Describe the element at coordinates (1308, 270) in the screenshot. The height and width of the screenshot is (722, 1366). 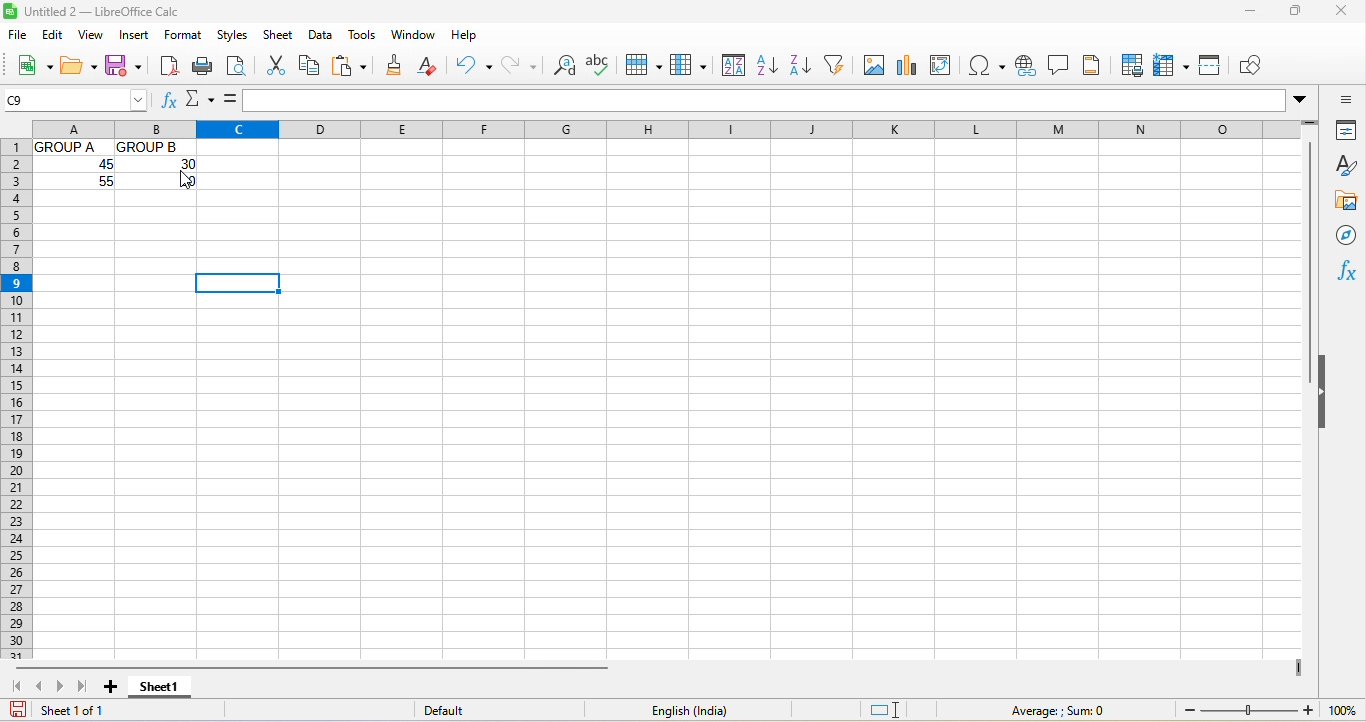
I see `vertical scroll bar` at that location.